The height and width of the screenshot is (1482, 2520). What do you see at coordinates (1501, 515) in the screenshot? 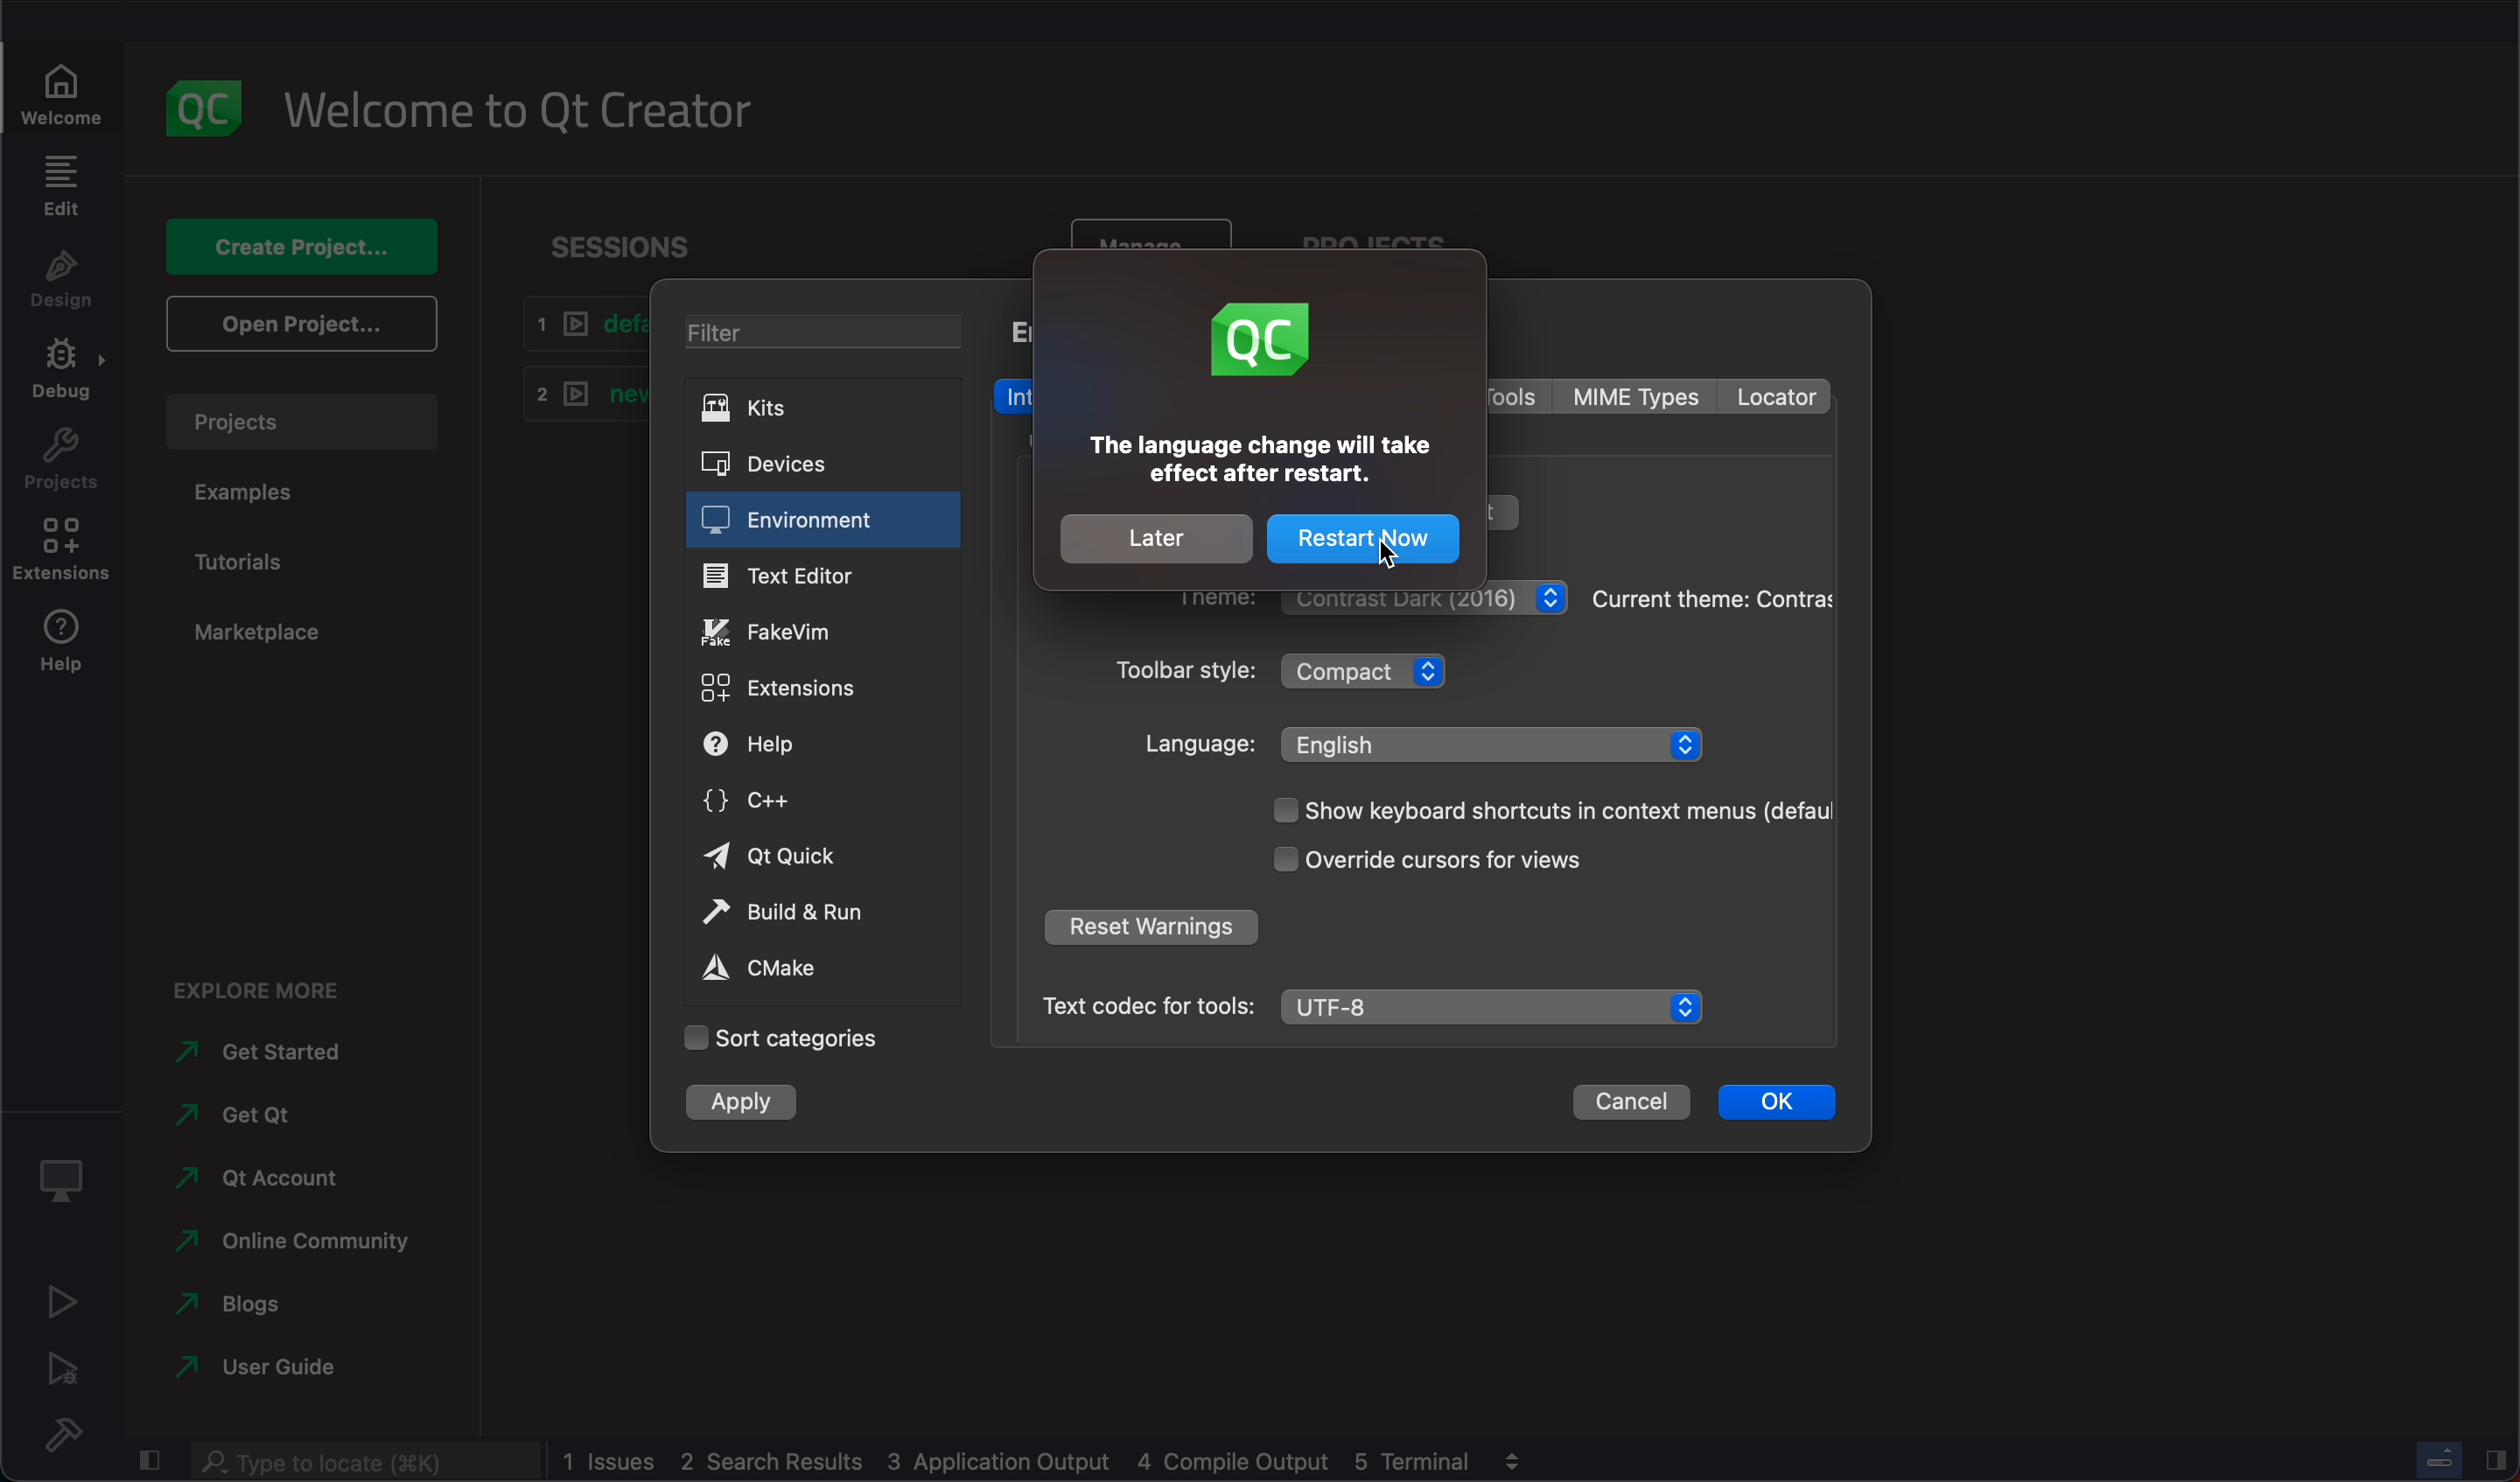
I see `t` at bounding box center [1501, 515].